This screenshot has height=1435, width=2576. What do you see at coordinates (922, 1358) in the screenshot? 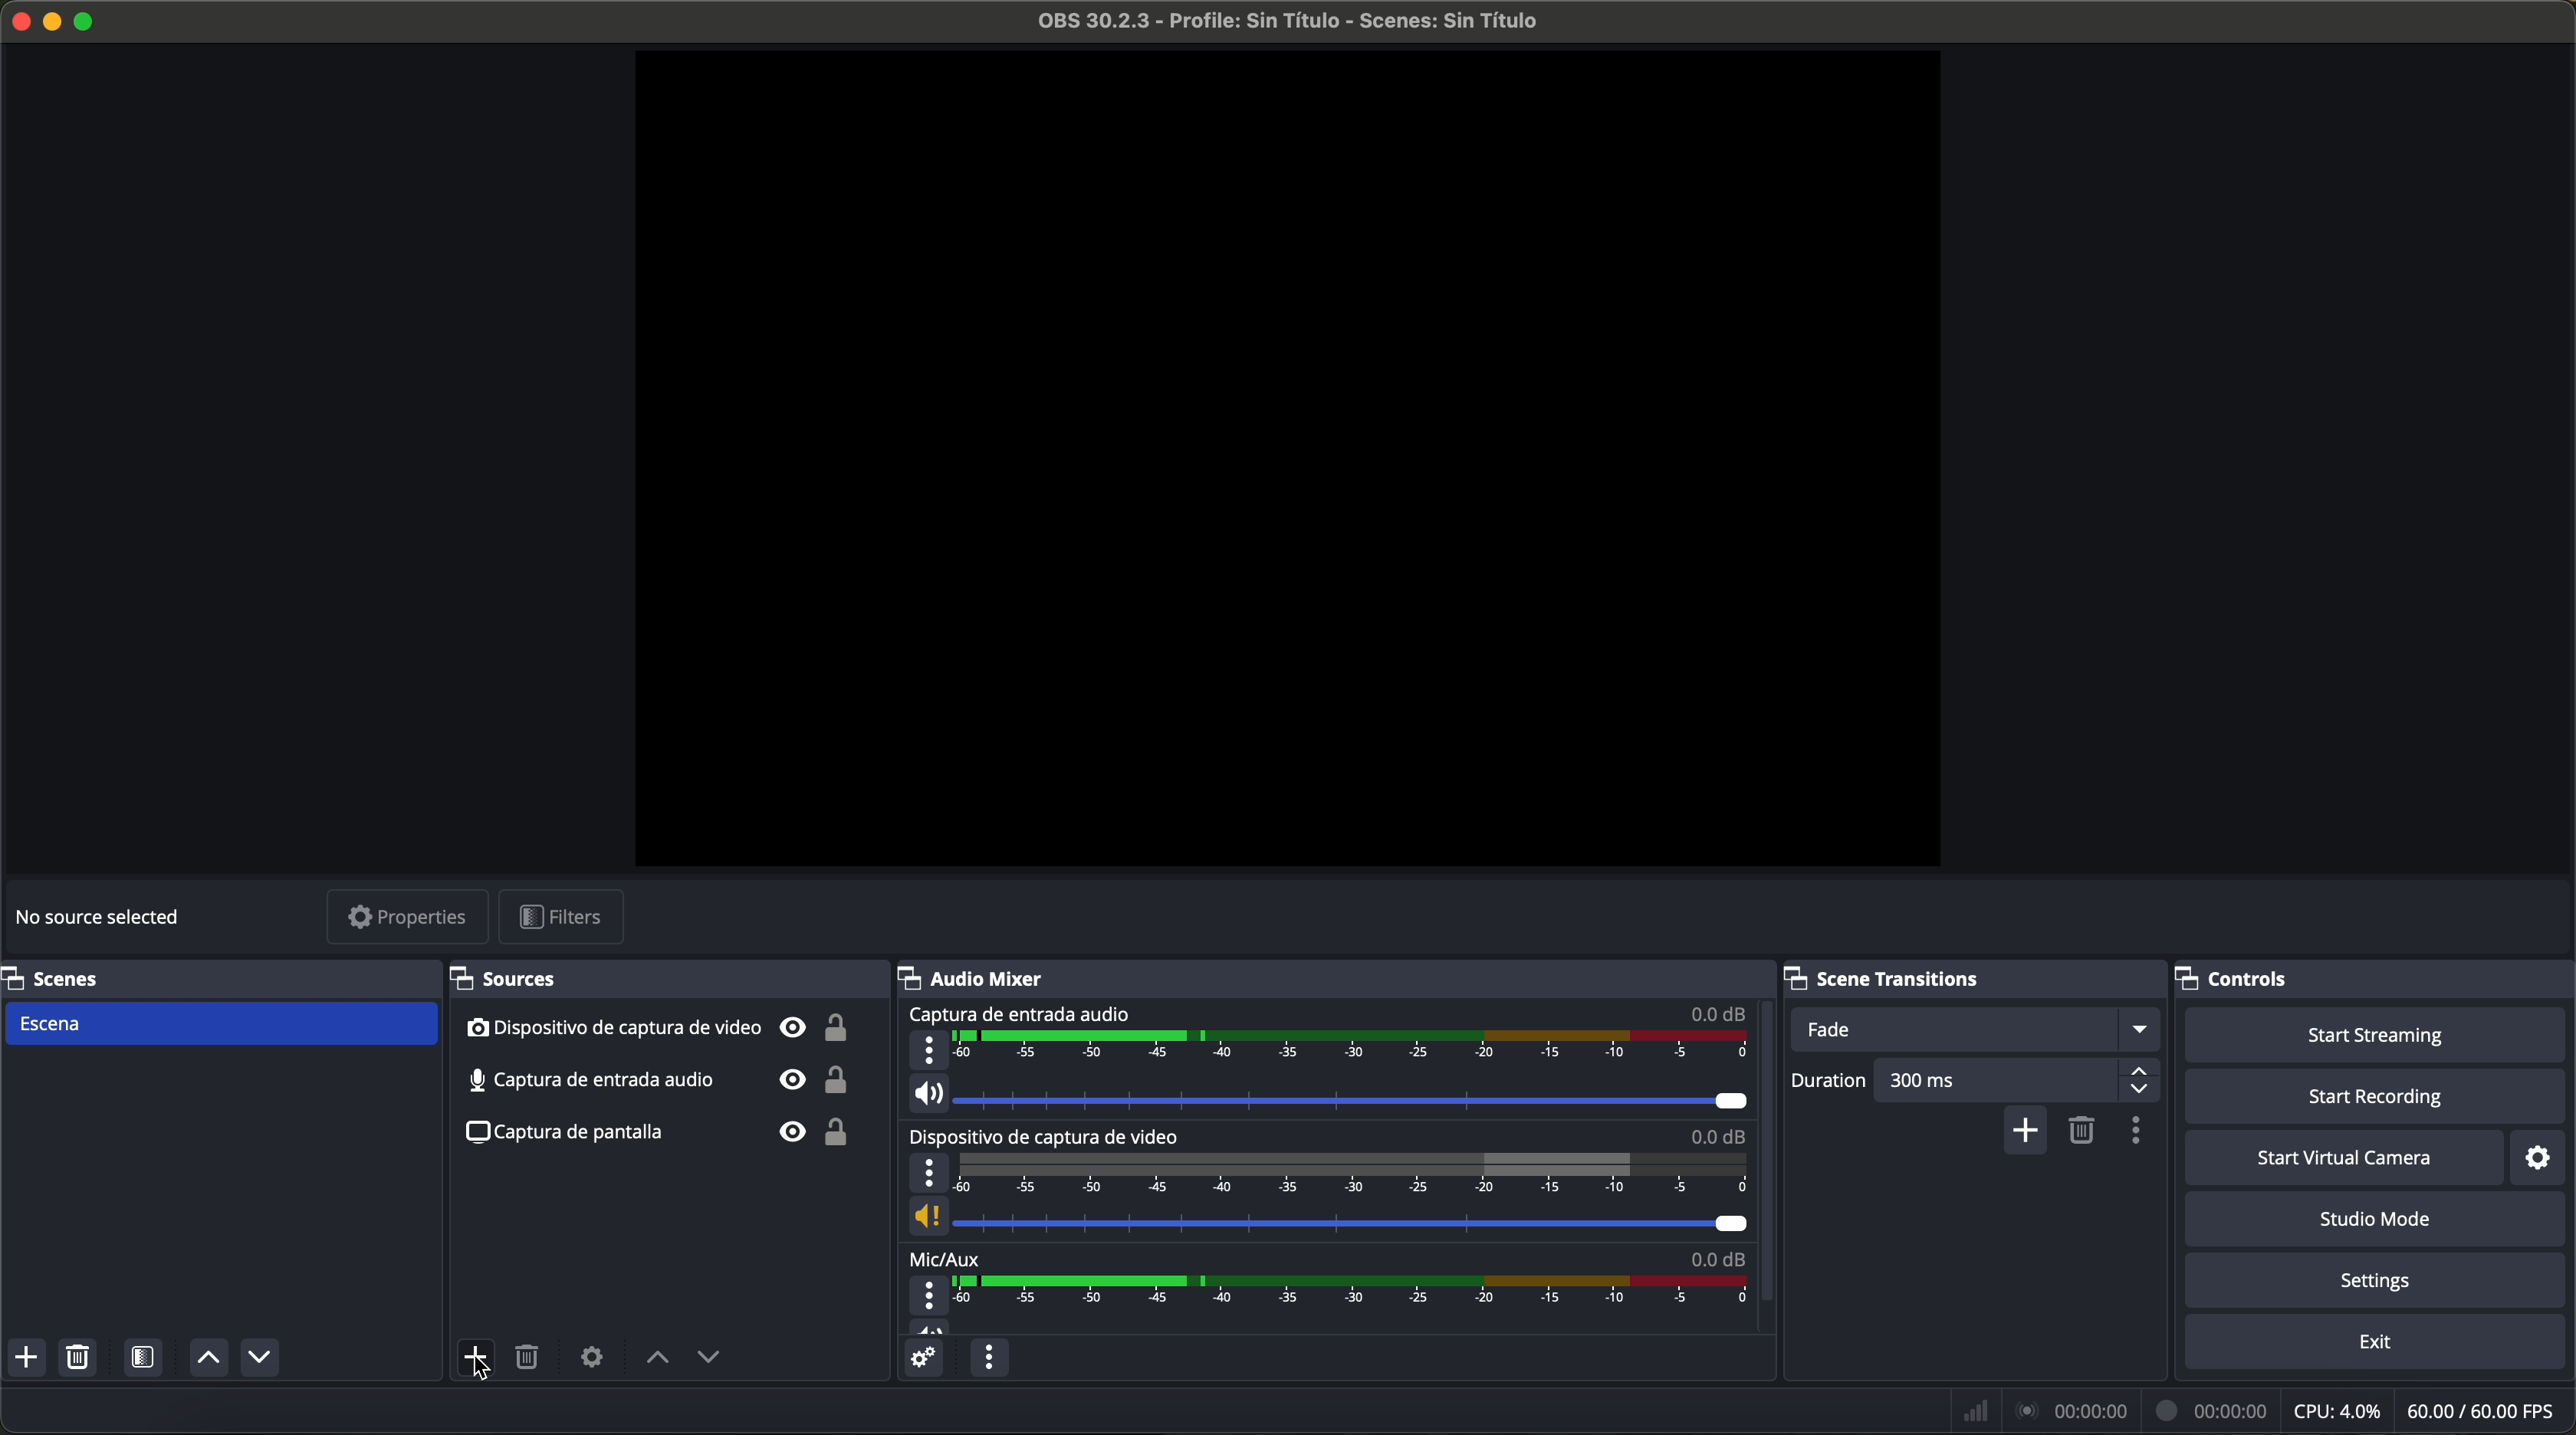
I see `advanced audio properties` at bounding box center [922, 1358].